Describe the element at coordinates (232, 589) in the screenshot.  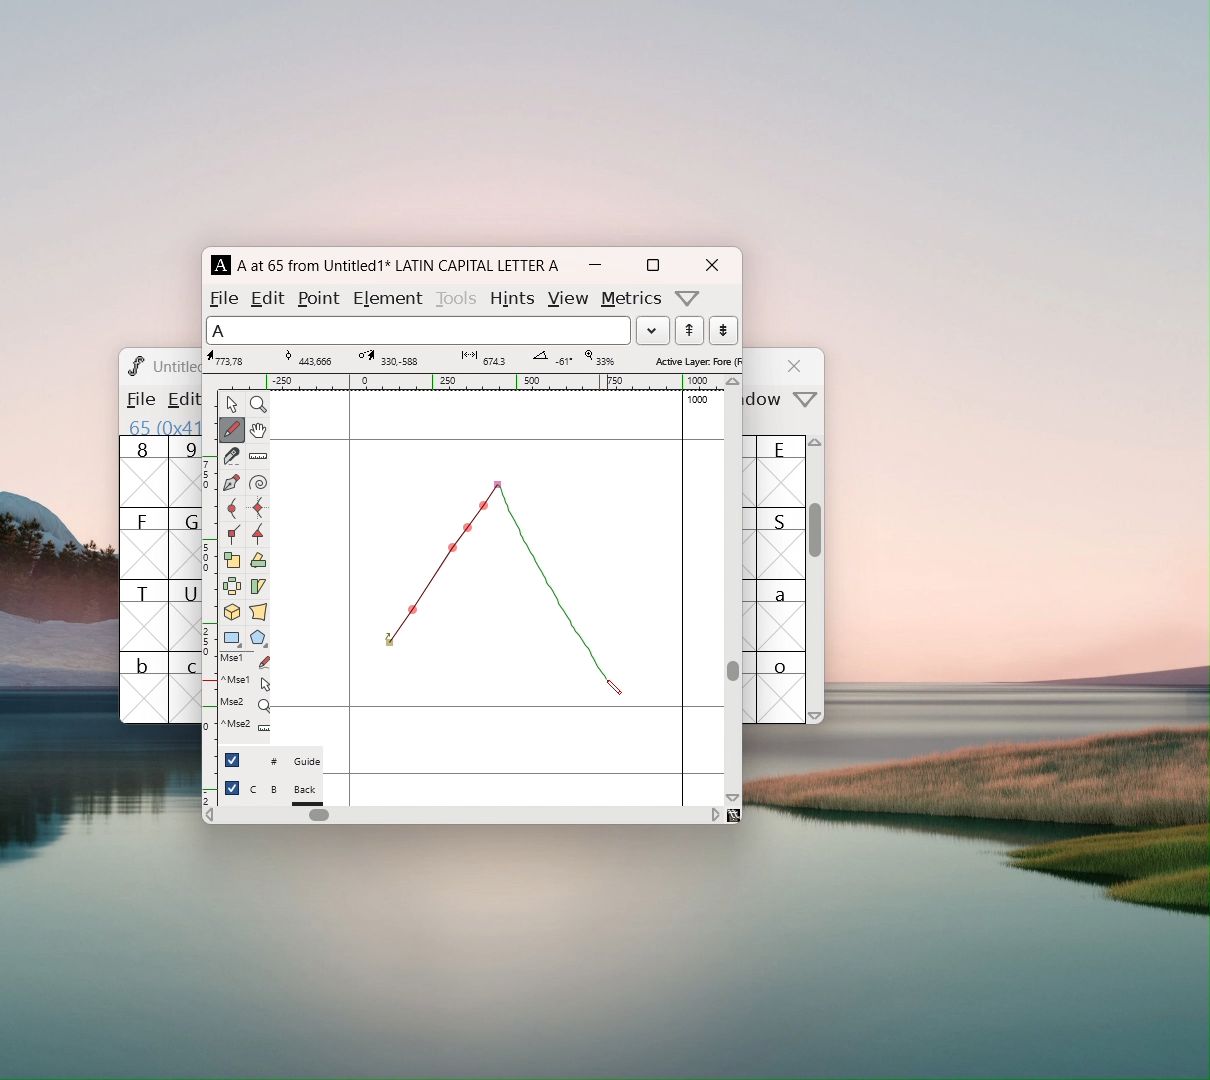
I see `flip selection` at that location.